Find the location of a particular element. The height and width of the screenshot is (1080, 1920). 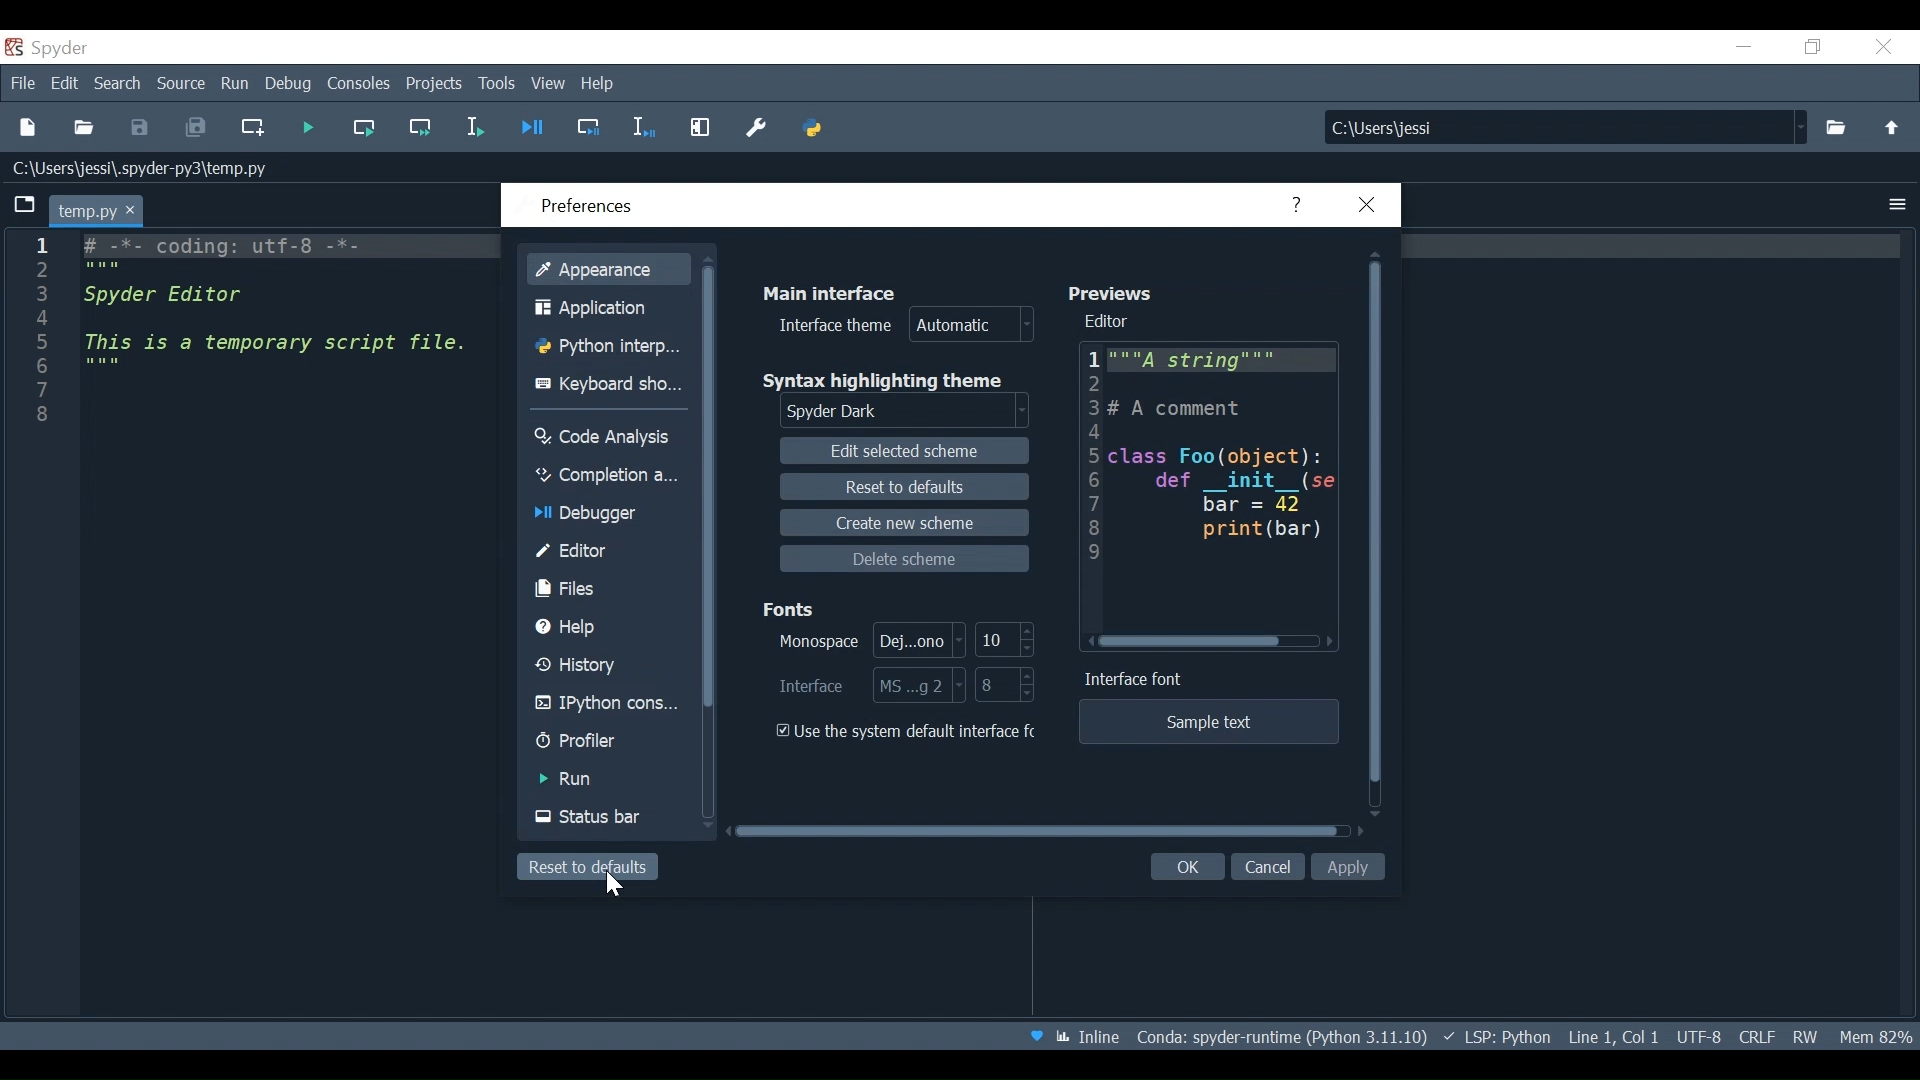

Search is located at coordinates (119, 84).